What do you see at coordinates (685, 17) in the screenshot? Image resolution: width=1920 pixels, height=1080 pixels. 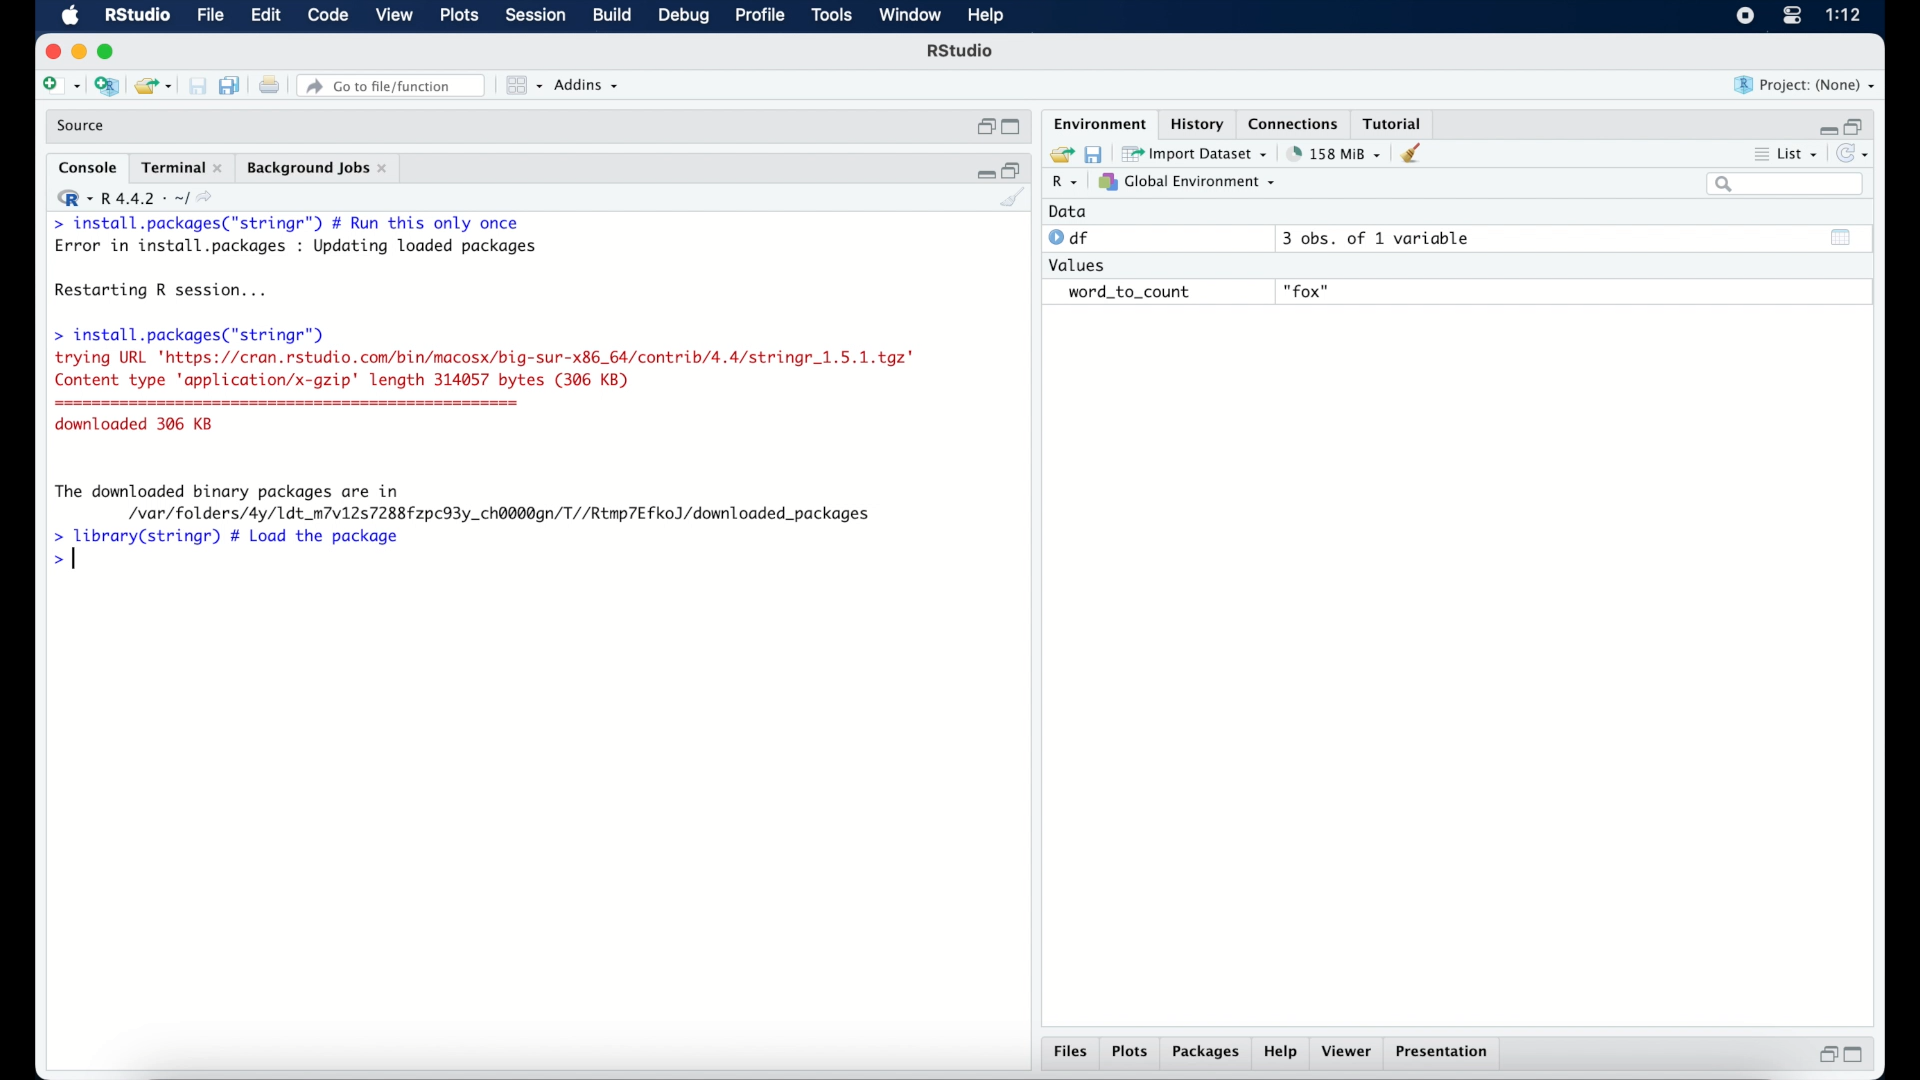 I see `debug` at bounding box center [685, 17].